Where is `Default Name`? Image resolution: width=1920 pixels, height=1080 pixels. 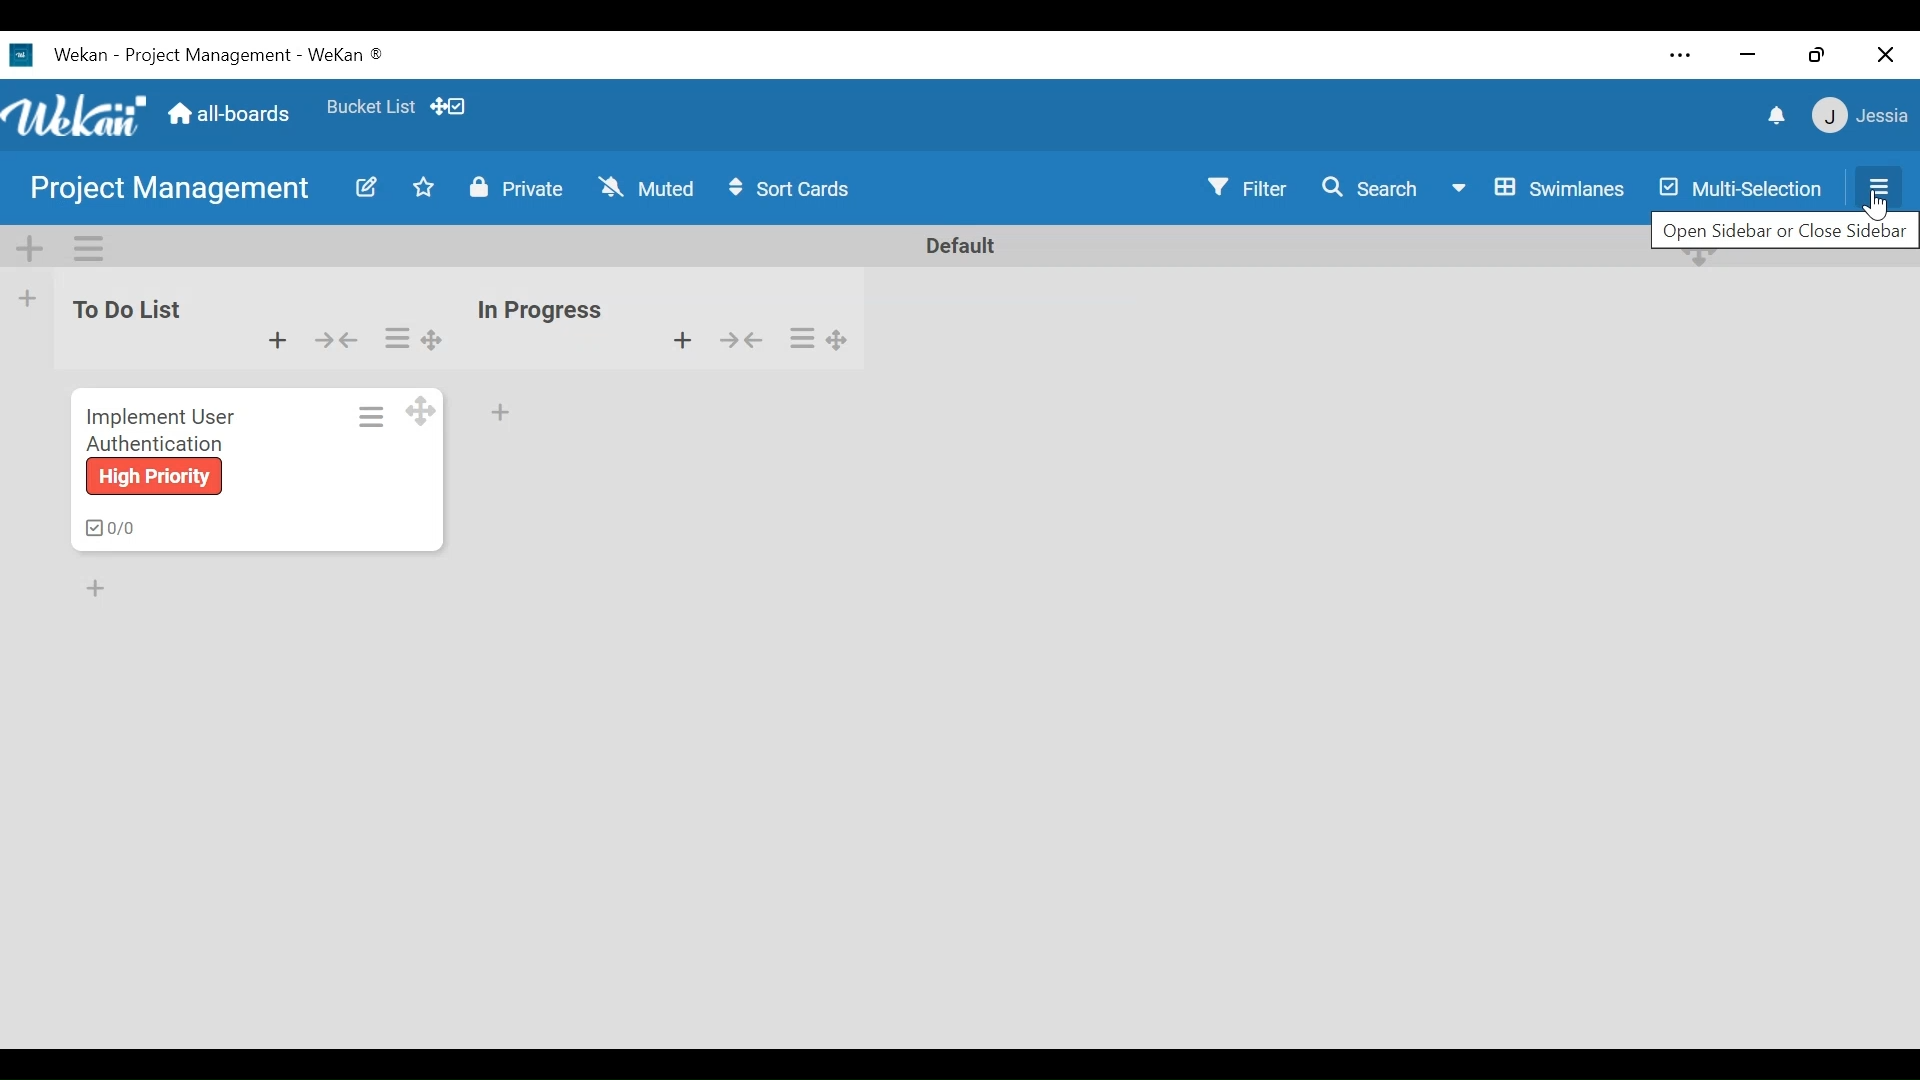
Default Name is located at coordinates (959, 245).